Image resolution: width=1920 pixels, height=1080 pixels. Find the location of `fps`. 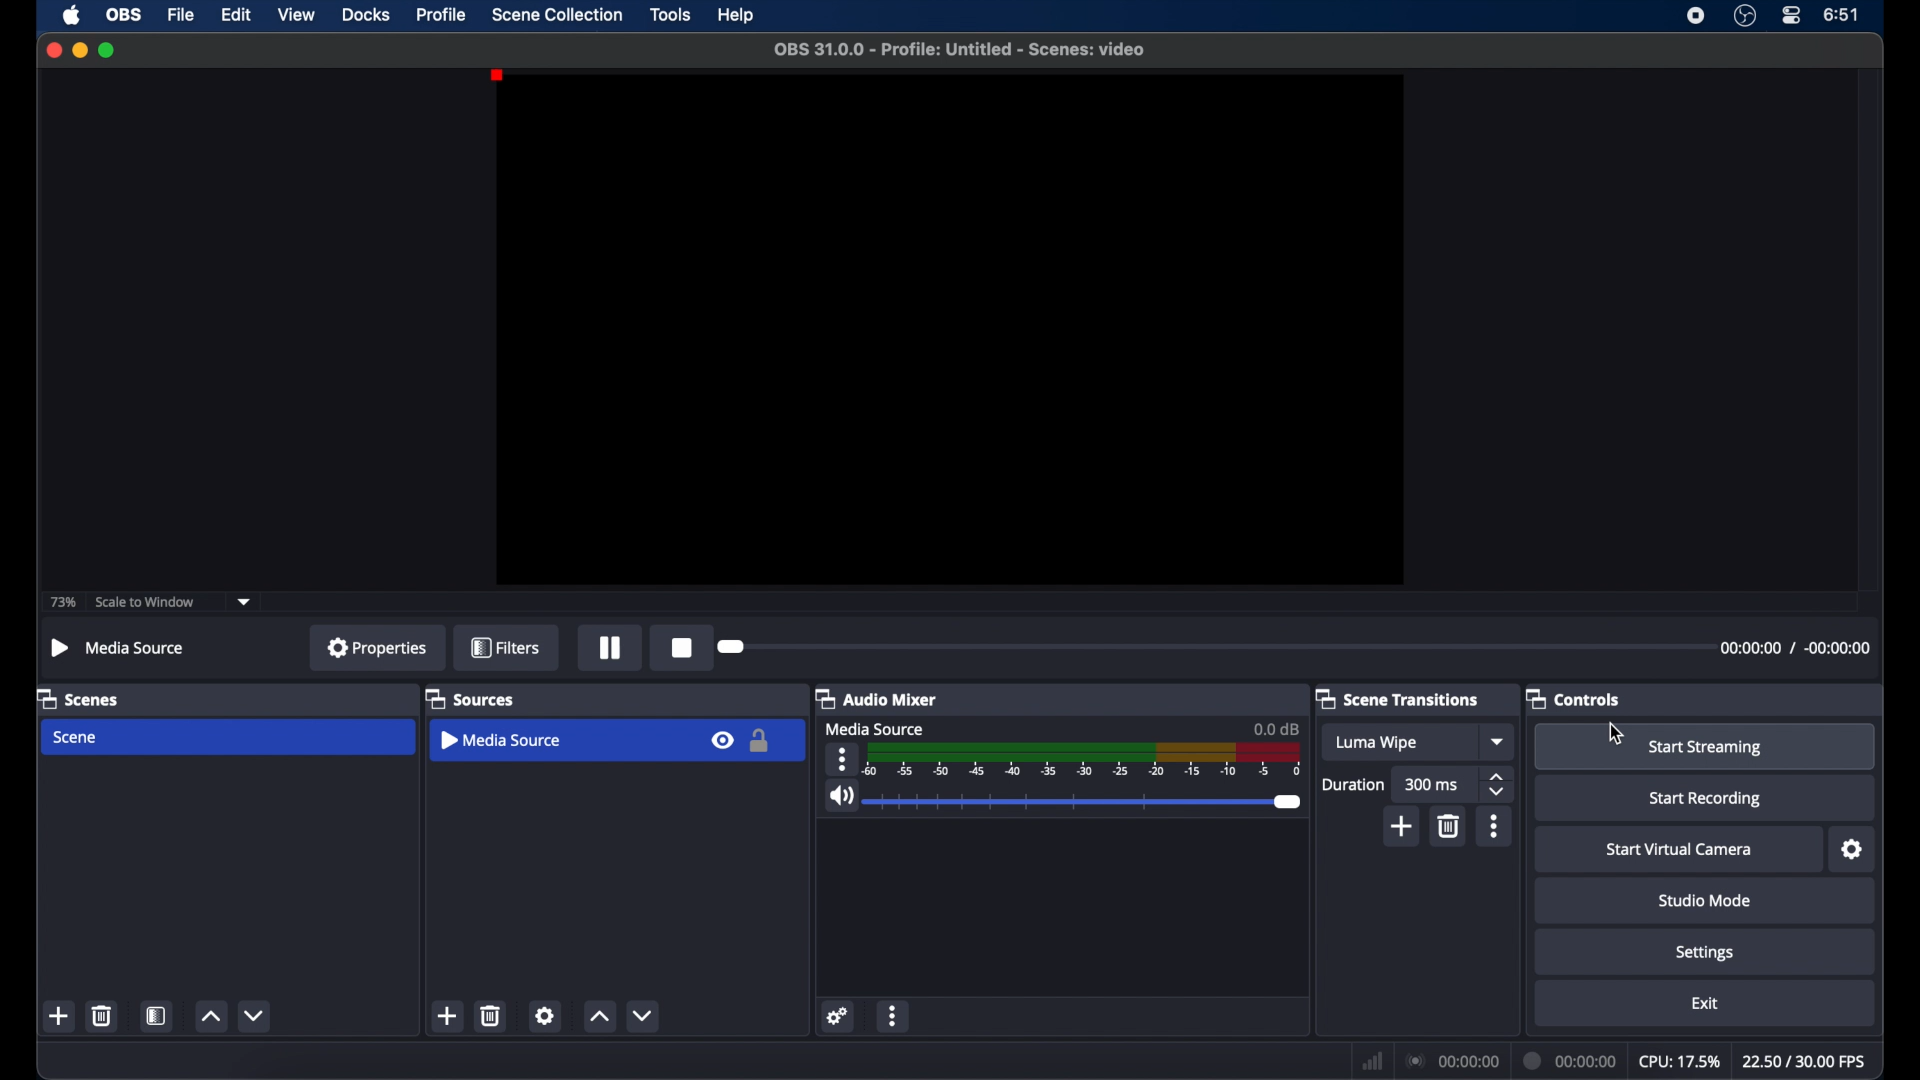

fps is located at coordinates (1805, 1062).